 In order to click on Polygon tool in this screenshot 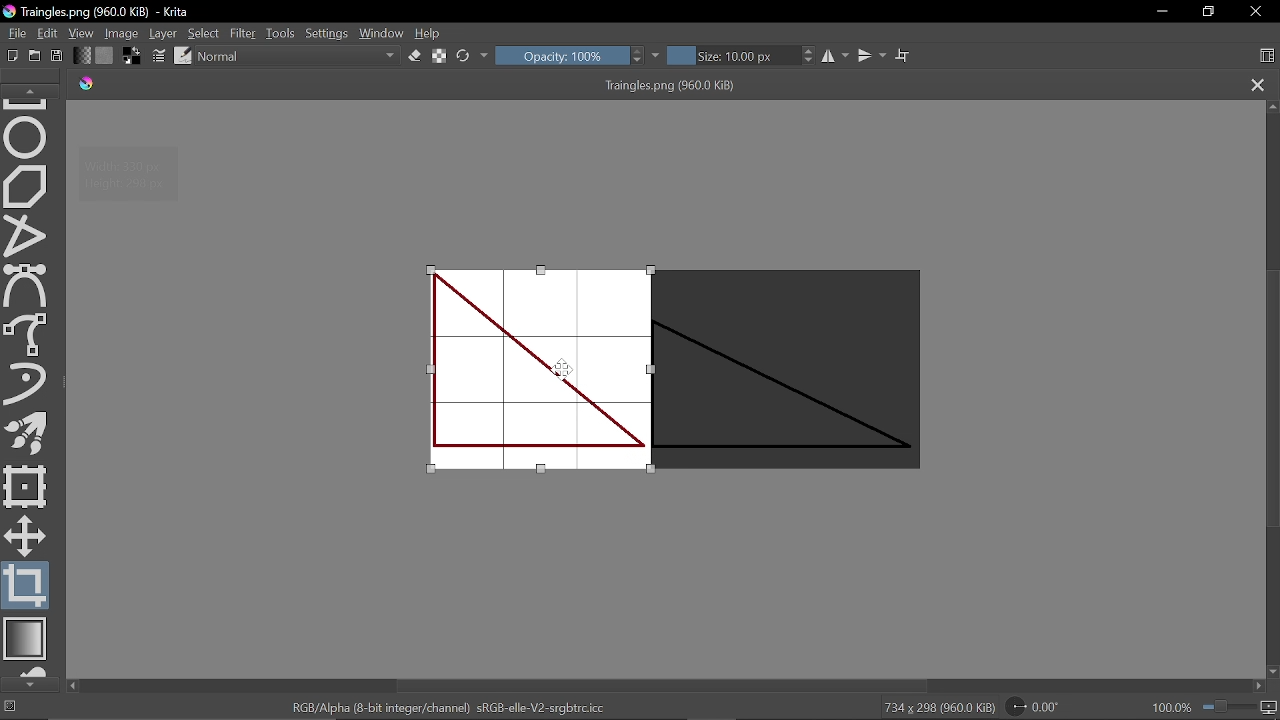, I will do `click(27, 187)`.